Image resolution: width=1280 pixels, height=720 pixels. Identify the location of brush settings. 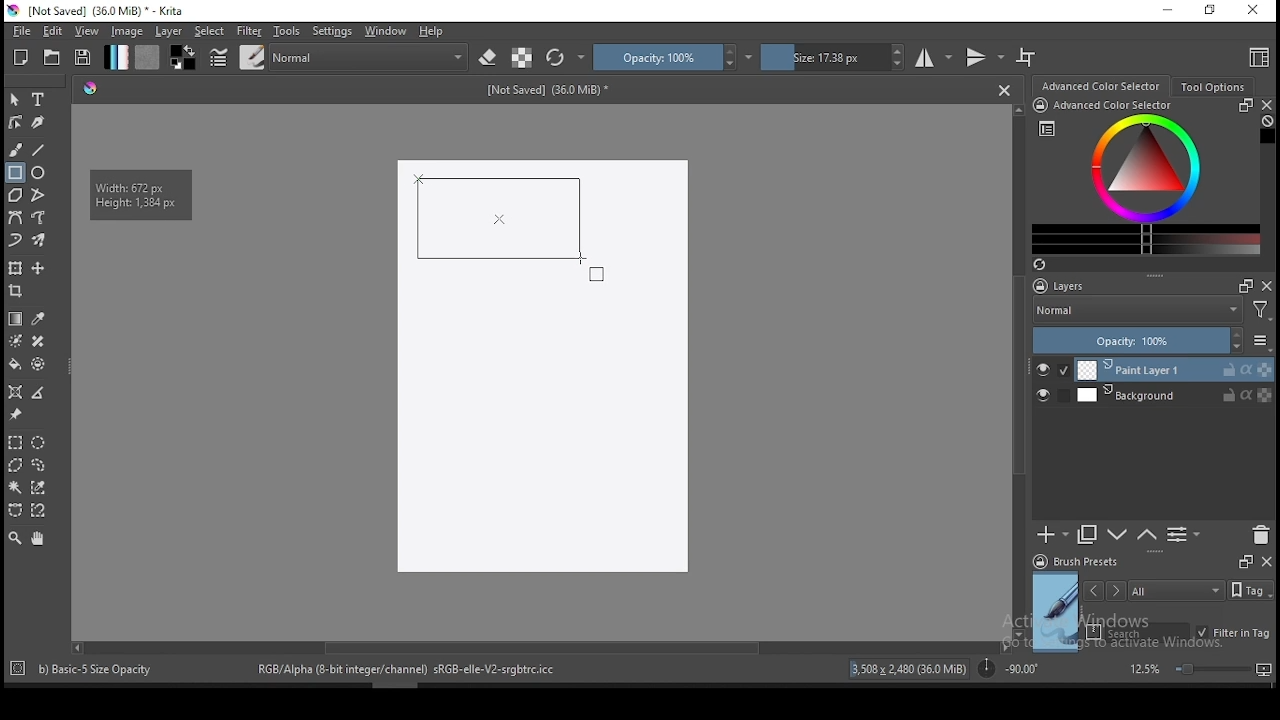
(217, 57).